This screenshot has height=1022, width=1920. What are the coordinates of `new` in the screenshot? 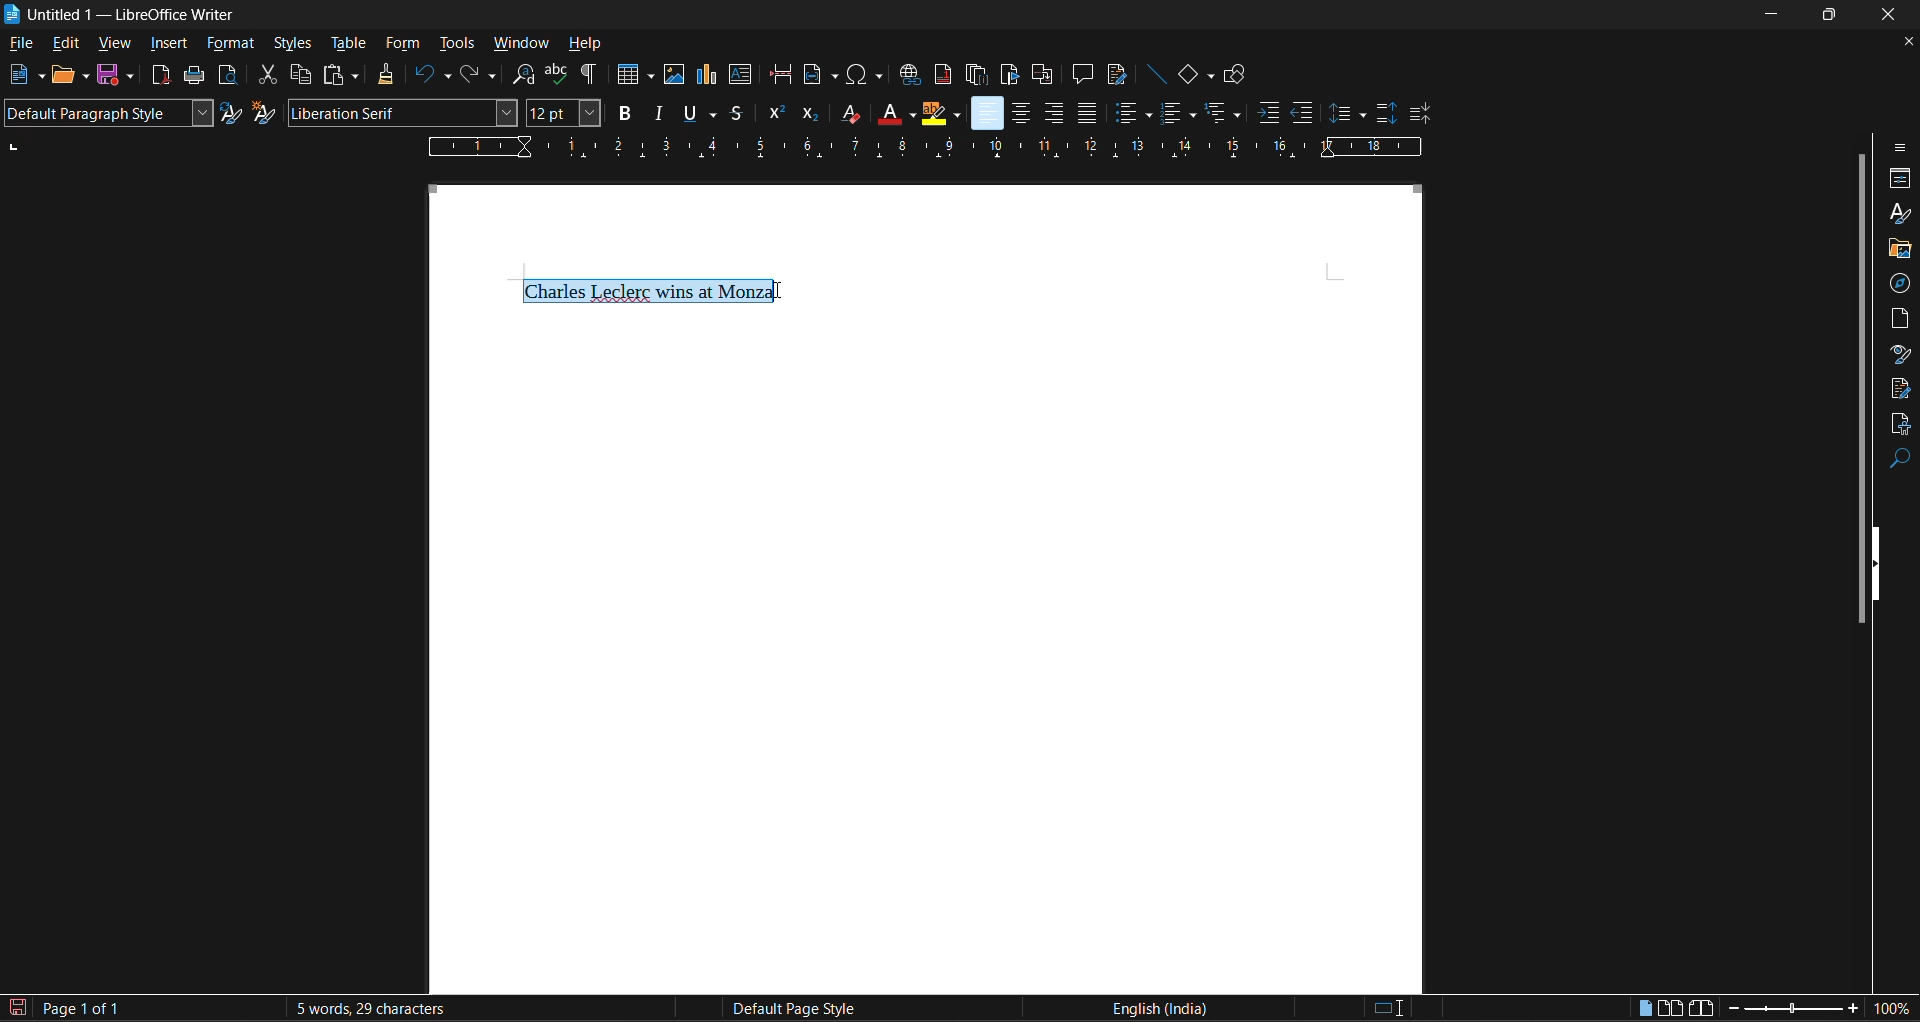 It's located at (26, 75).